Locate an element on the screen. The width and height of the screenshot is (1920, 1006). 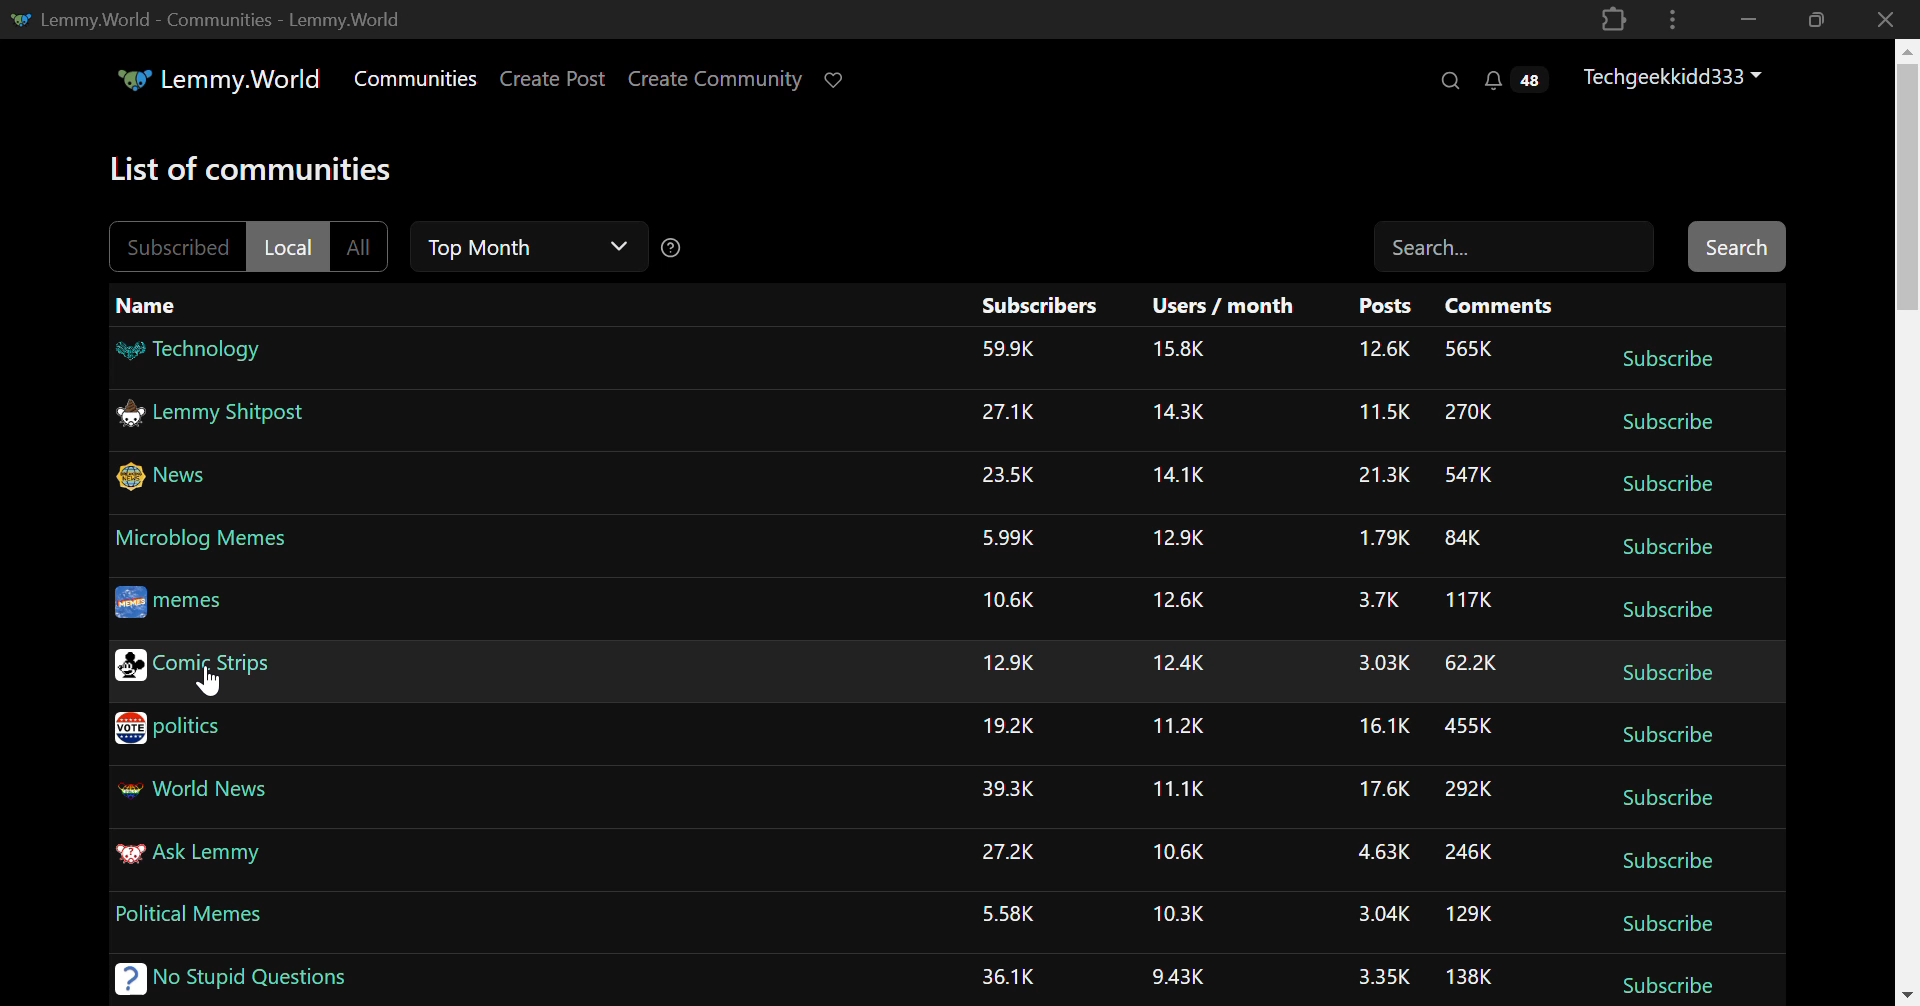
No Stupid Questions is located at coordinates (234, 979).